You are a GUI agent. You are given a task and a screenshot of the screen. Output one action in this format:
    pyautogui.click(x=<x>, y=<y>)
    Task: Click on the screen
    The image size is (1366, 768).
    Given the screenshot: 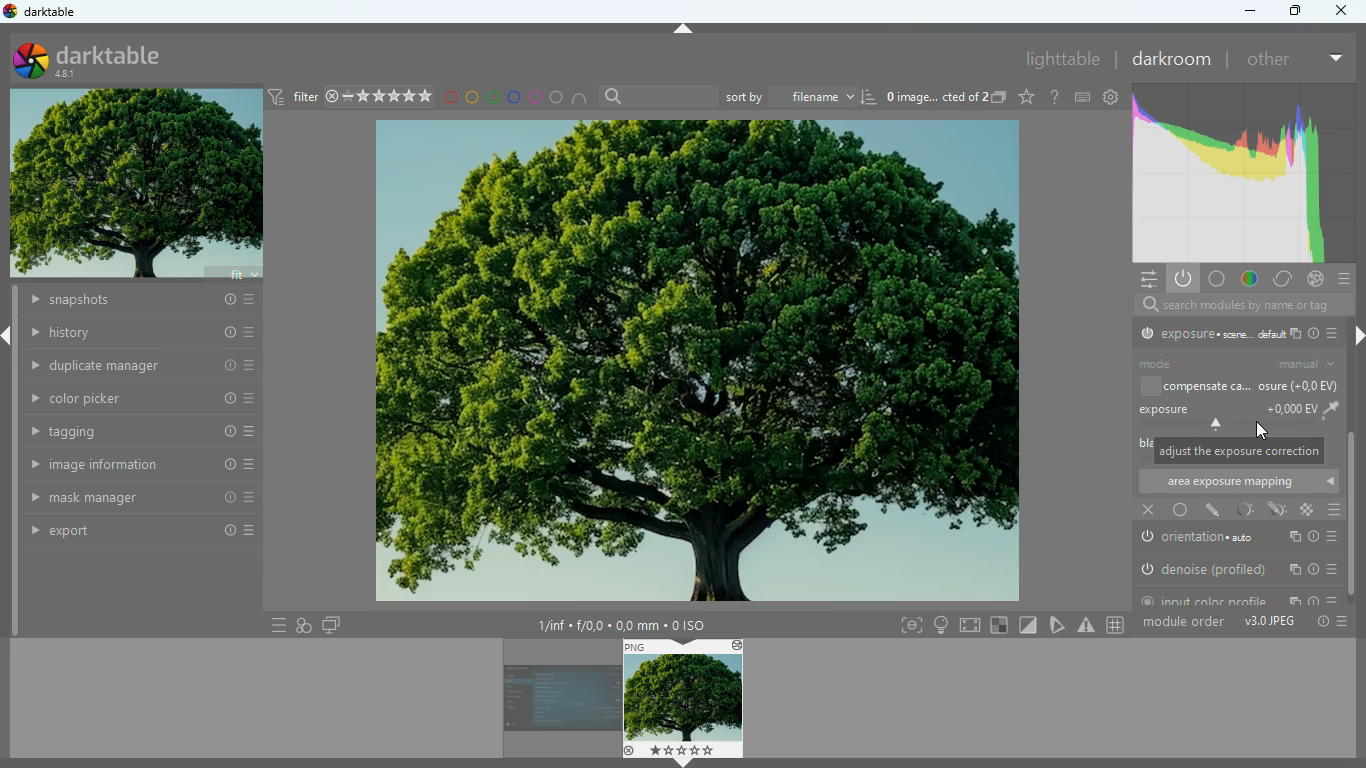 What is the action you would take?
    pyautogui.click(x=971, y=625)
    